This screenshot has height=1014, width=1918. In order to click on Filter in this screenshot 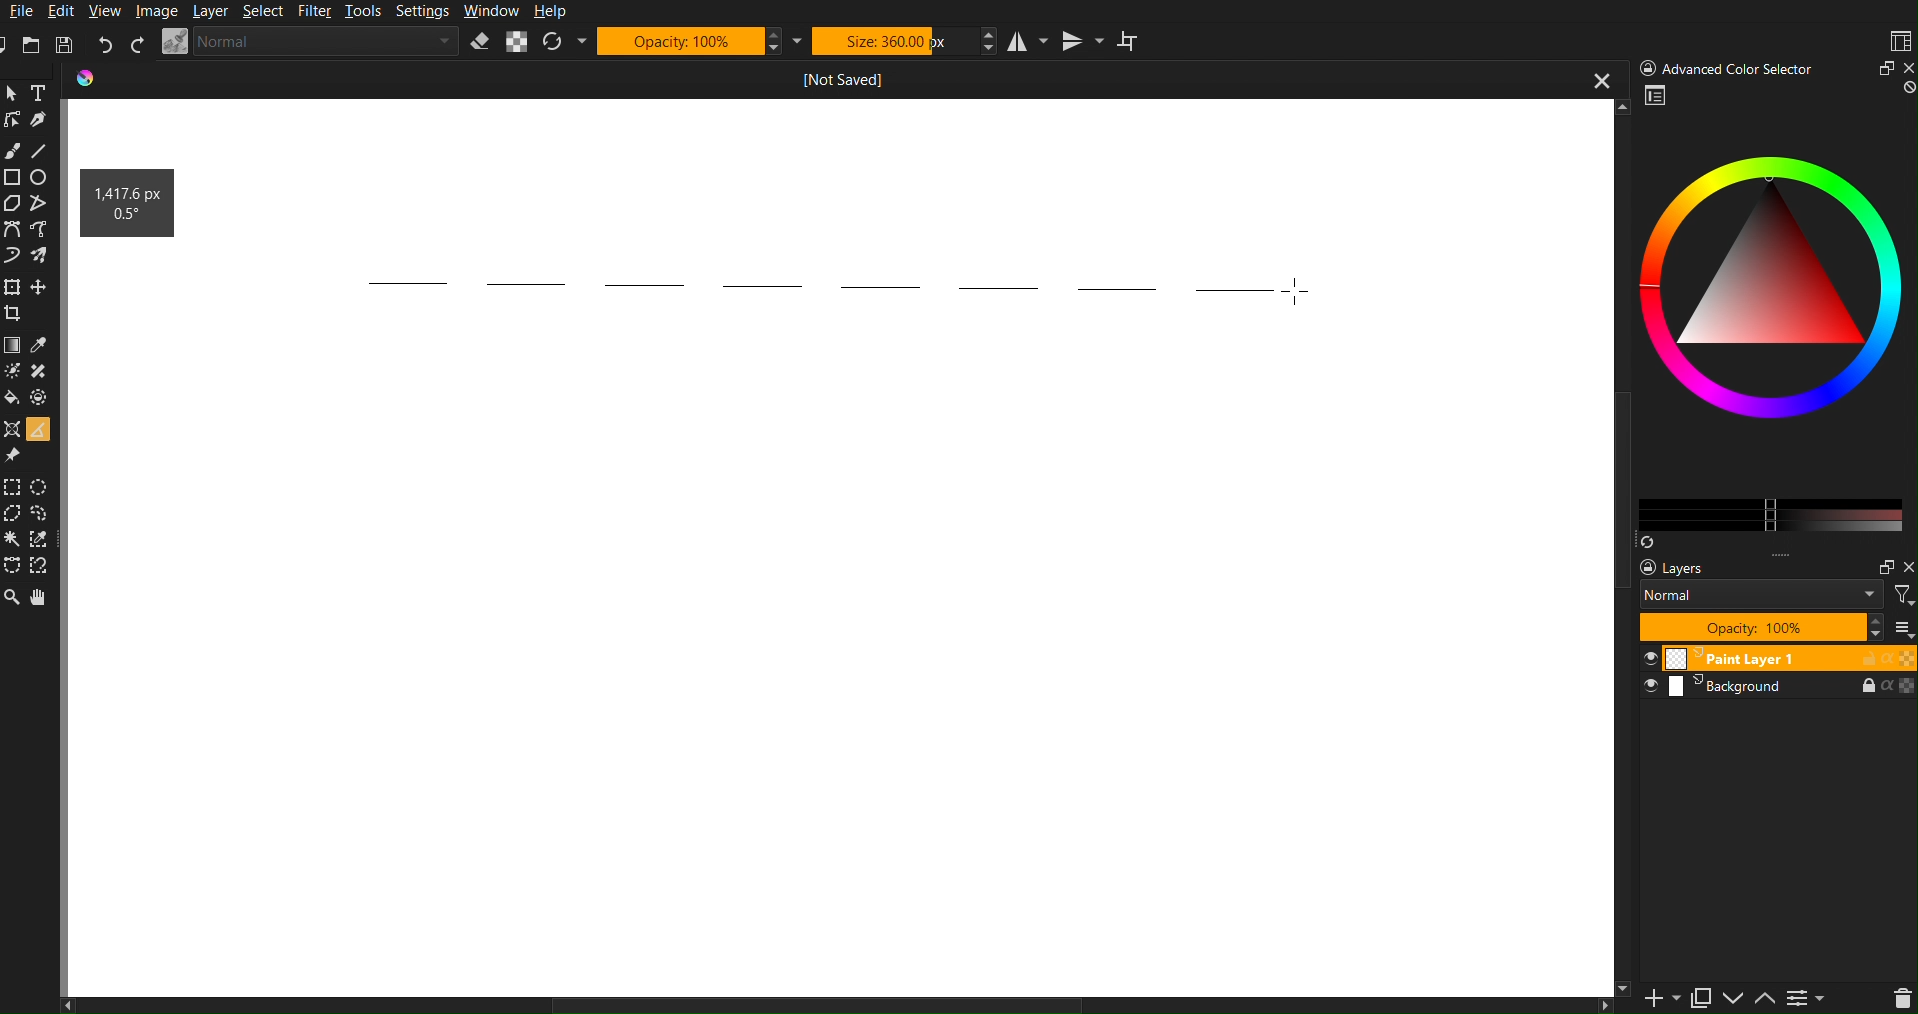, I will do `click(319, 12)`.